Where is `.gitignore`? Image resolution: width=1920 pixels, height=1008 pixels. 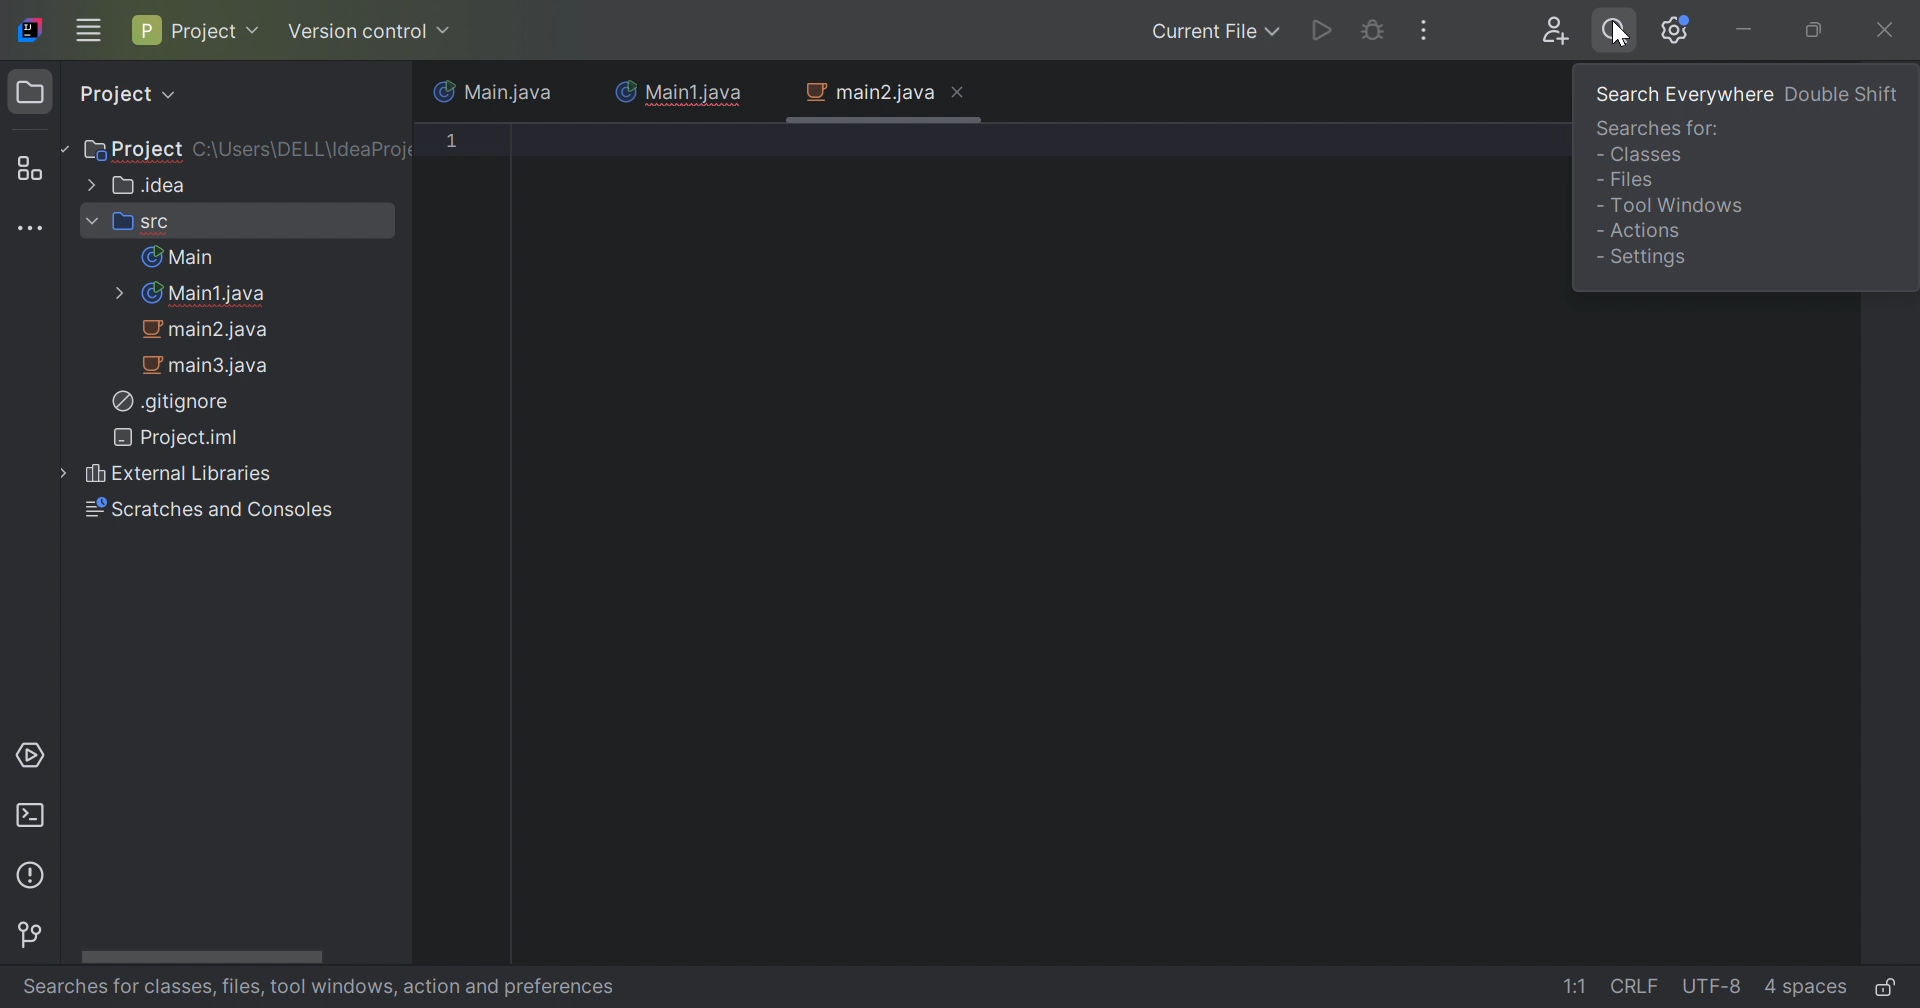 .gitignore is located at coordinates (169, 400).